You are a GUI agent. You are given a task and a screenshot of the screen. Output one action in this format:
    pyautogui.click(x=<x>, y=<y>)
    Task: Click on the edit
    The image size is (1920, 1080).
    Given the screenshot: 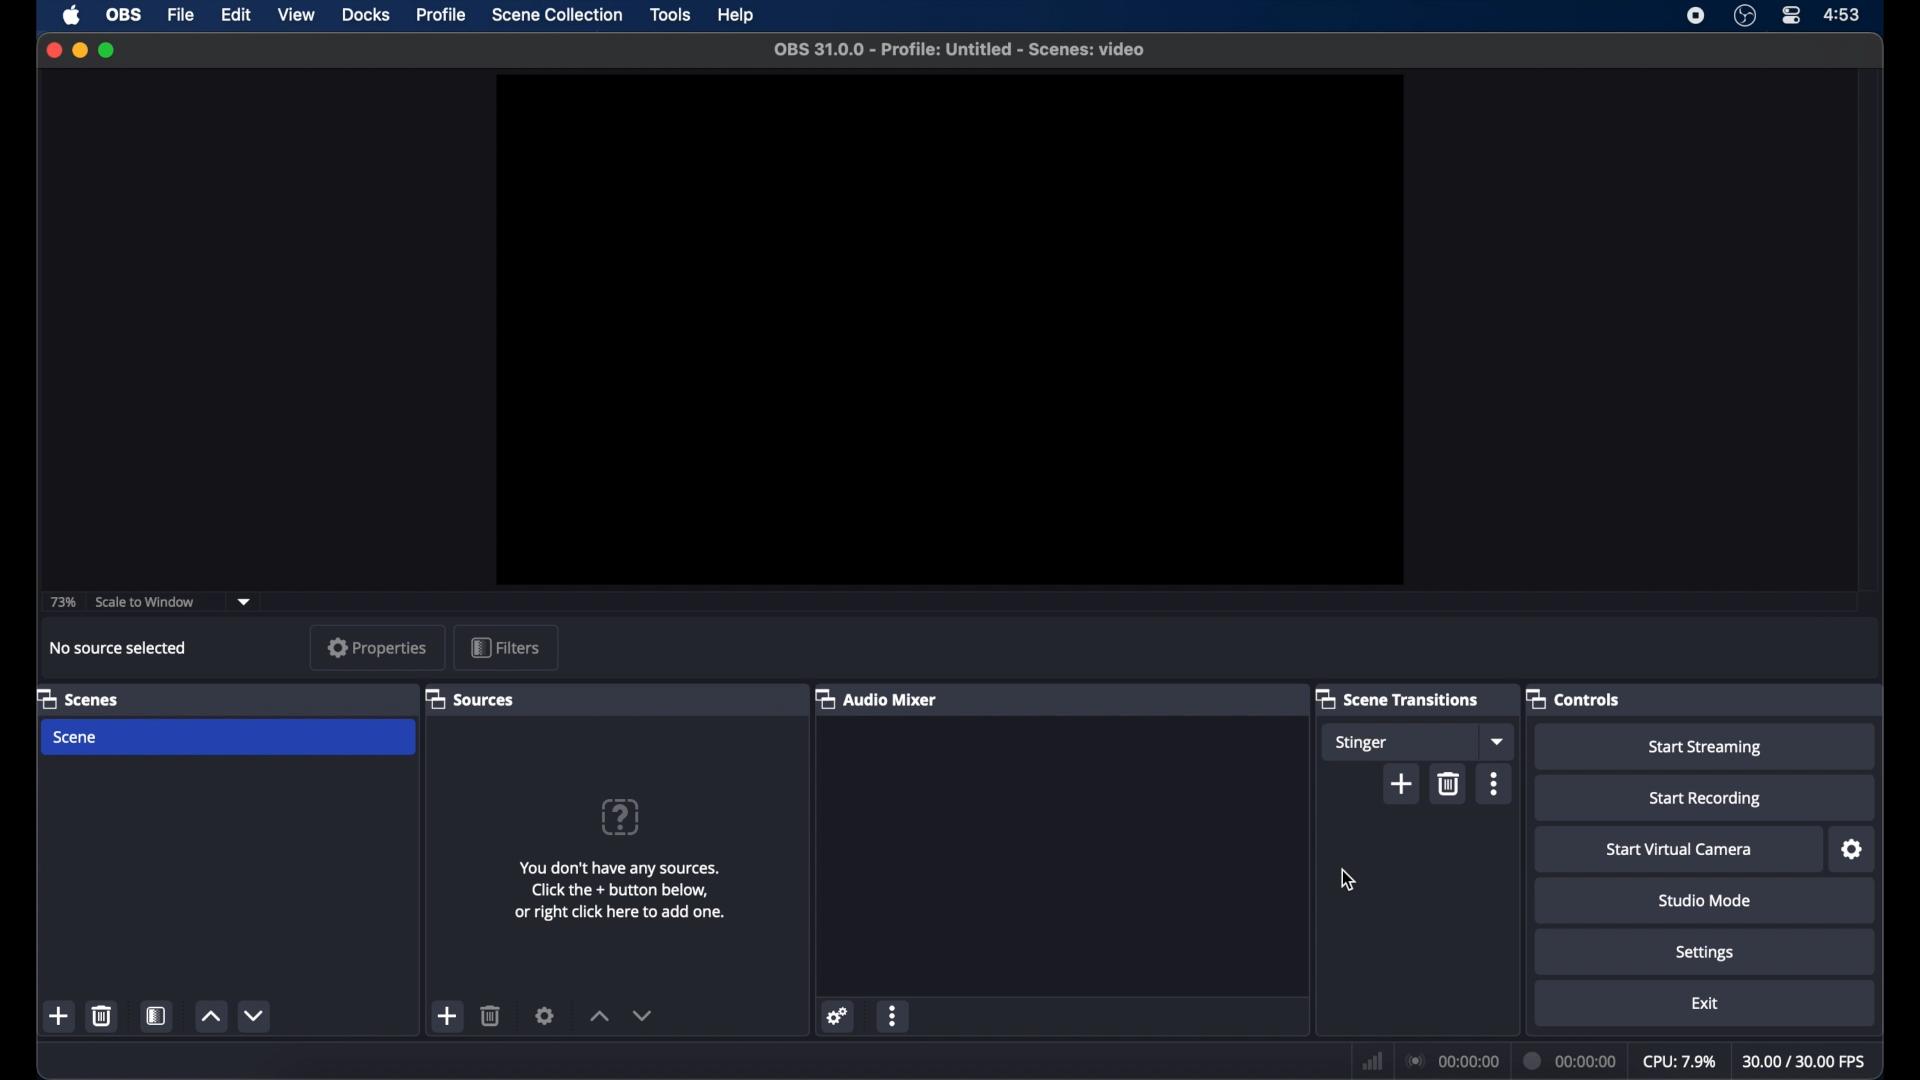 What is the action you would take?
    pyautogui.click(x=235, y=14)
    